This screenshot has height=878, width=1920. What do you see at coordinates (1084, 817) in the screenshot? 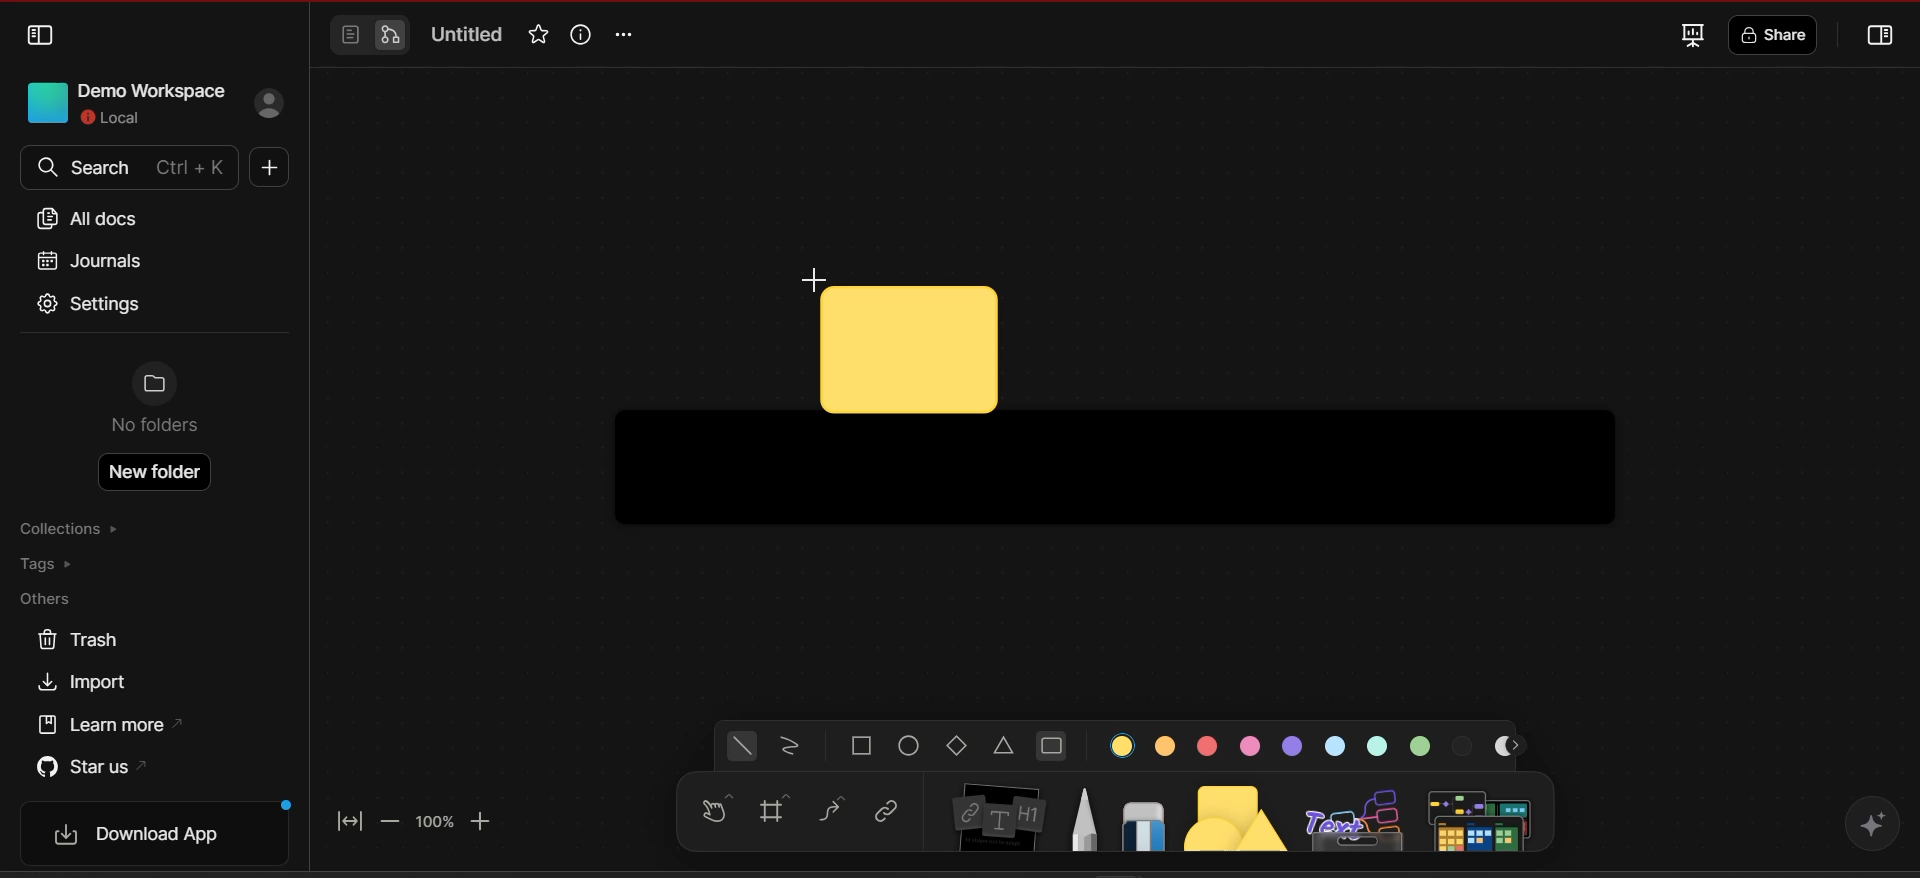
I see `pen` at bounding box center [1084, 817].